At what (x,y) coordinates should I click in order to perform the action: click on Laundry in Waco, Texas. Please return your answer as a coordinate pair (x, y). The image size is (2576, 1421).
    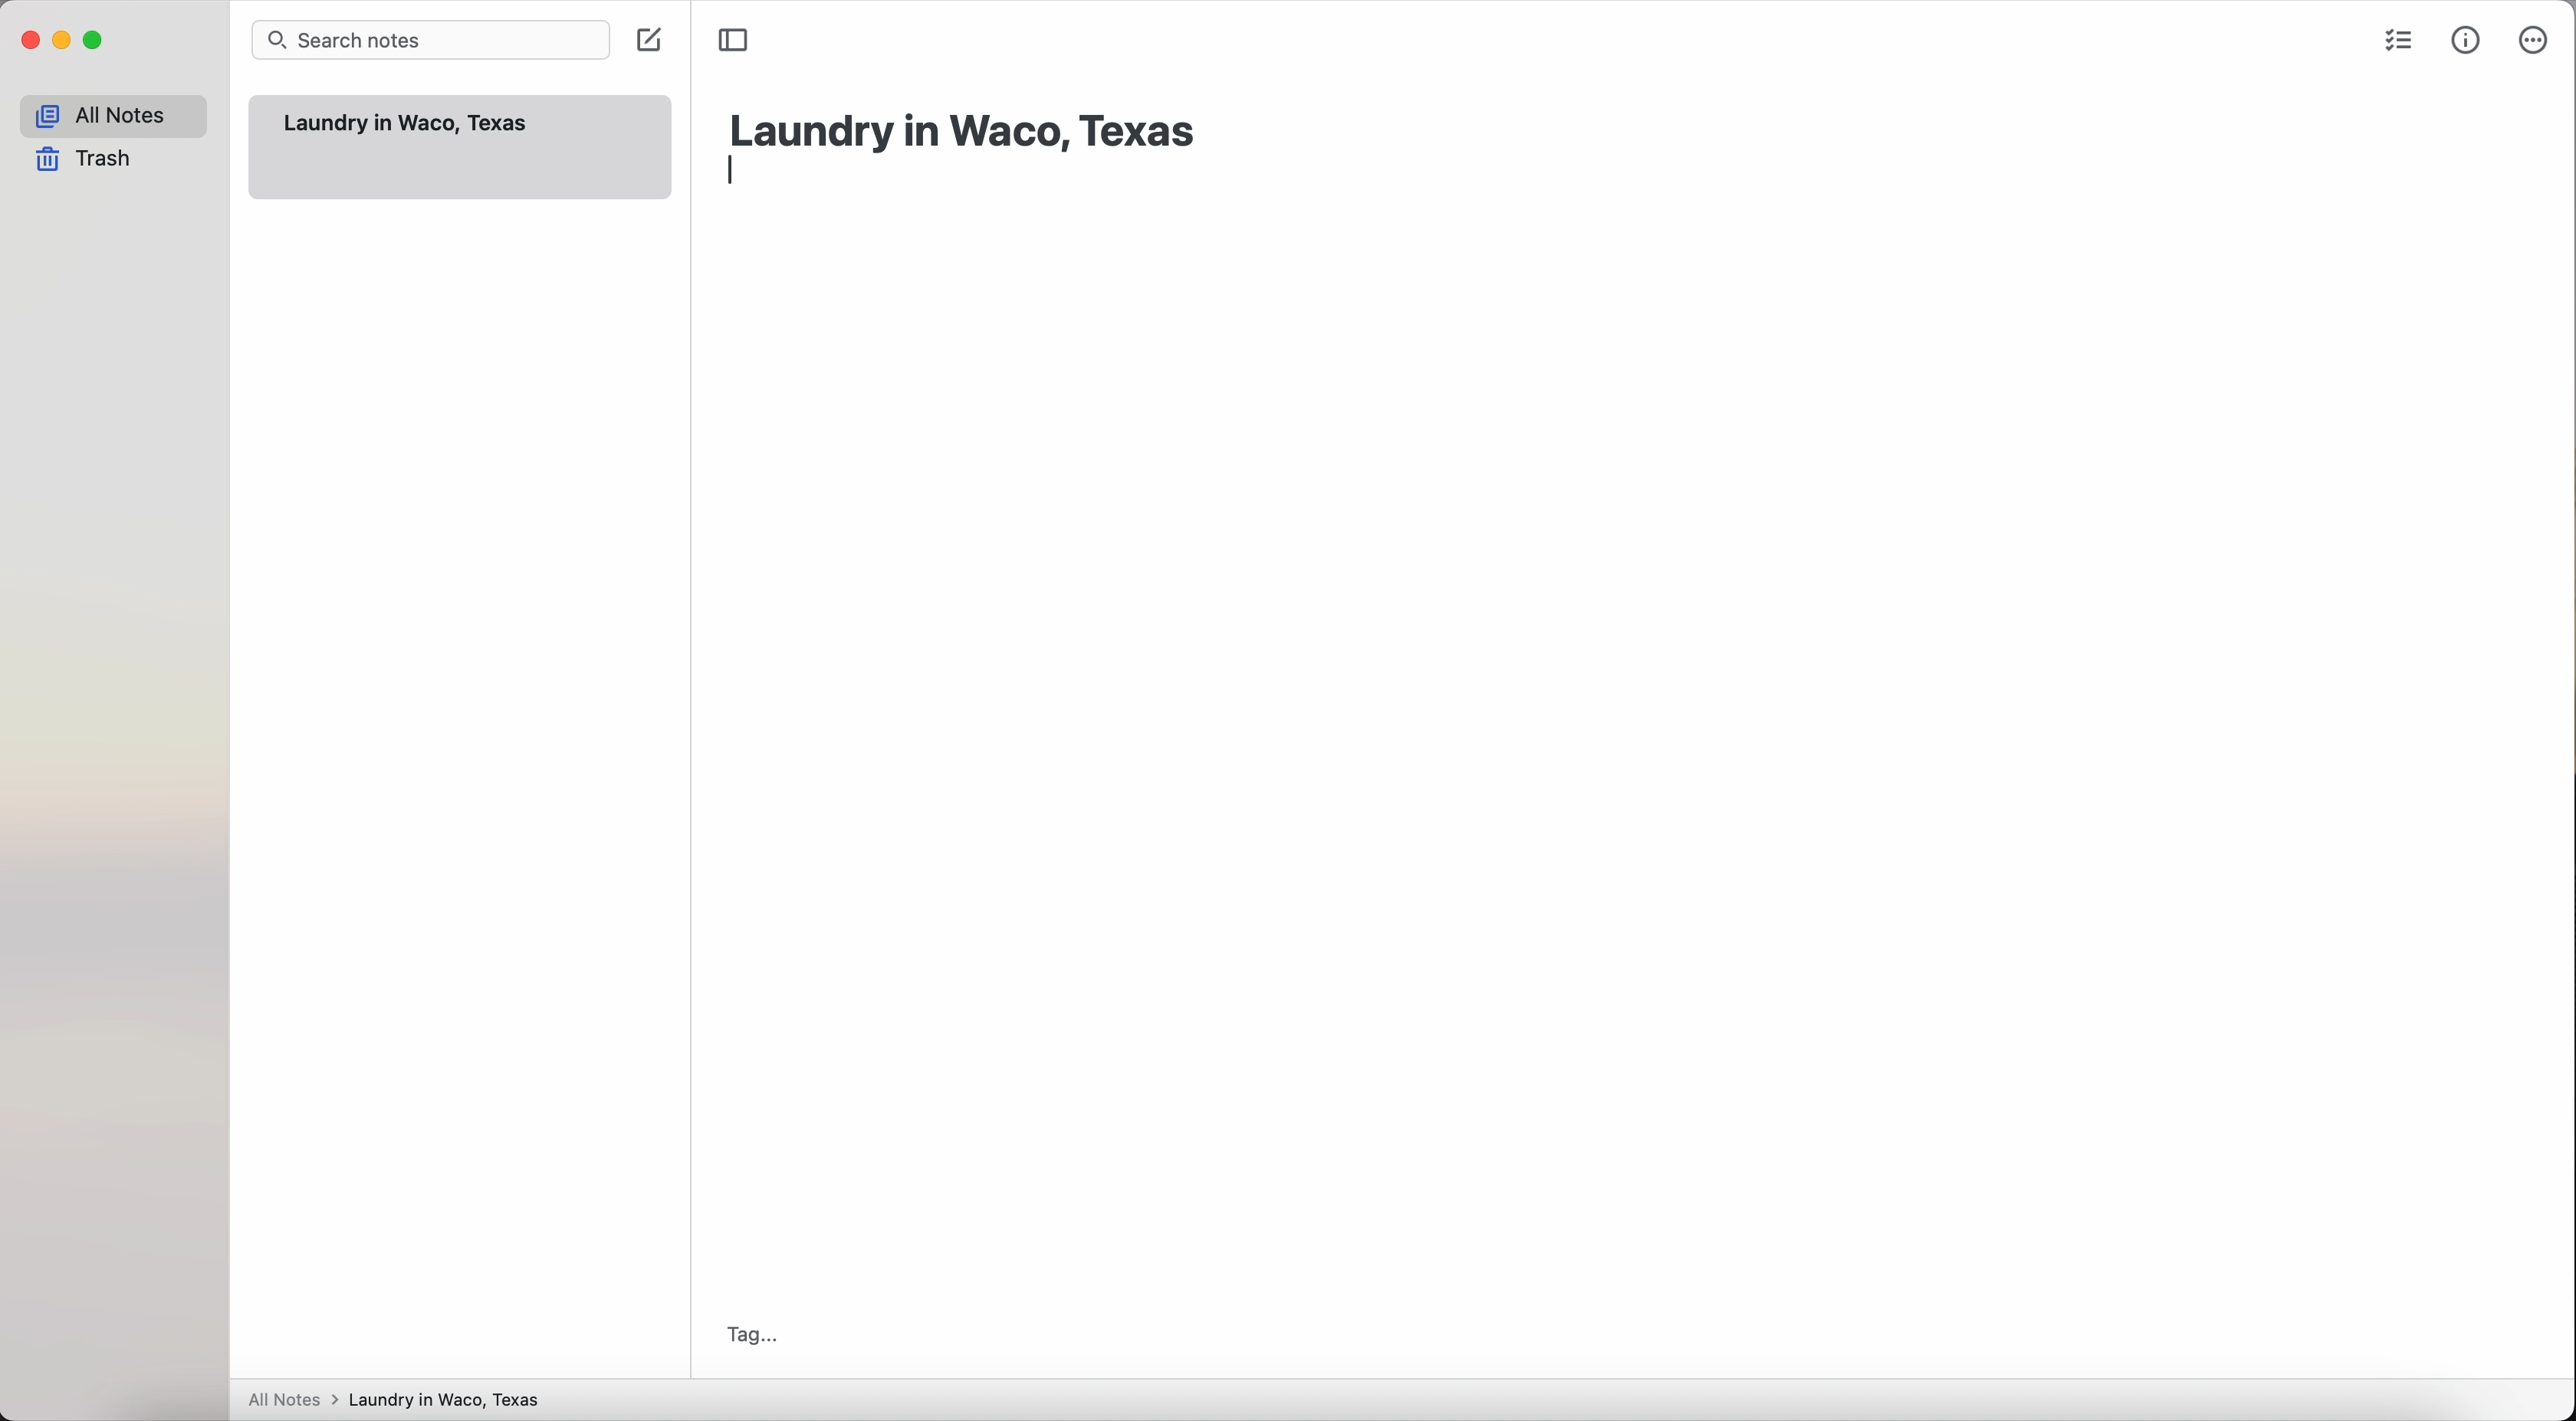
    Looking at the image, I should click on (409, 123).